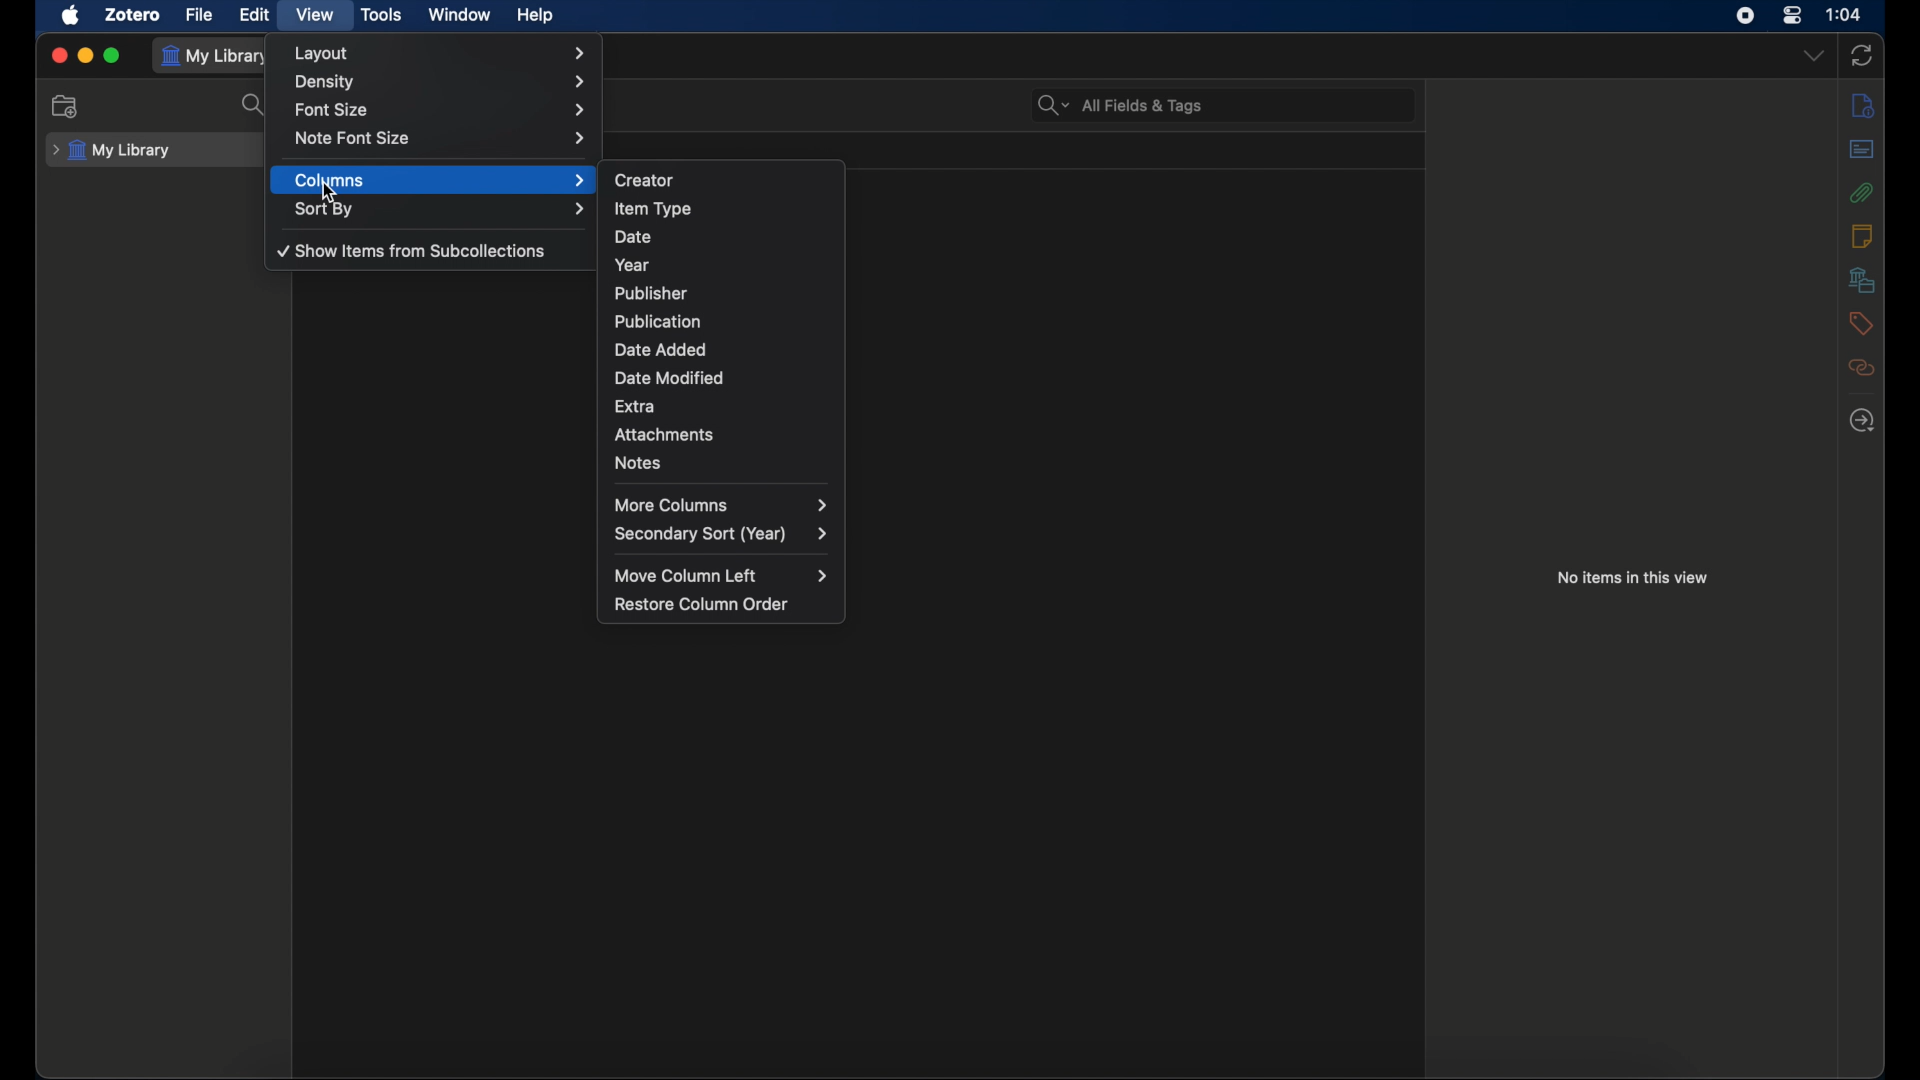 The width and height of the screenshot is (1920, 1080). What do you see at coordinates (1861, 367) in the screenshot?
I see `related` at bounding box center [1861, 367].